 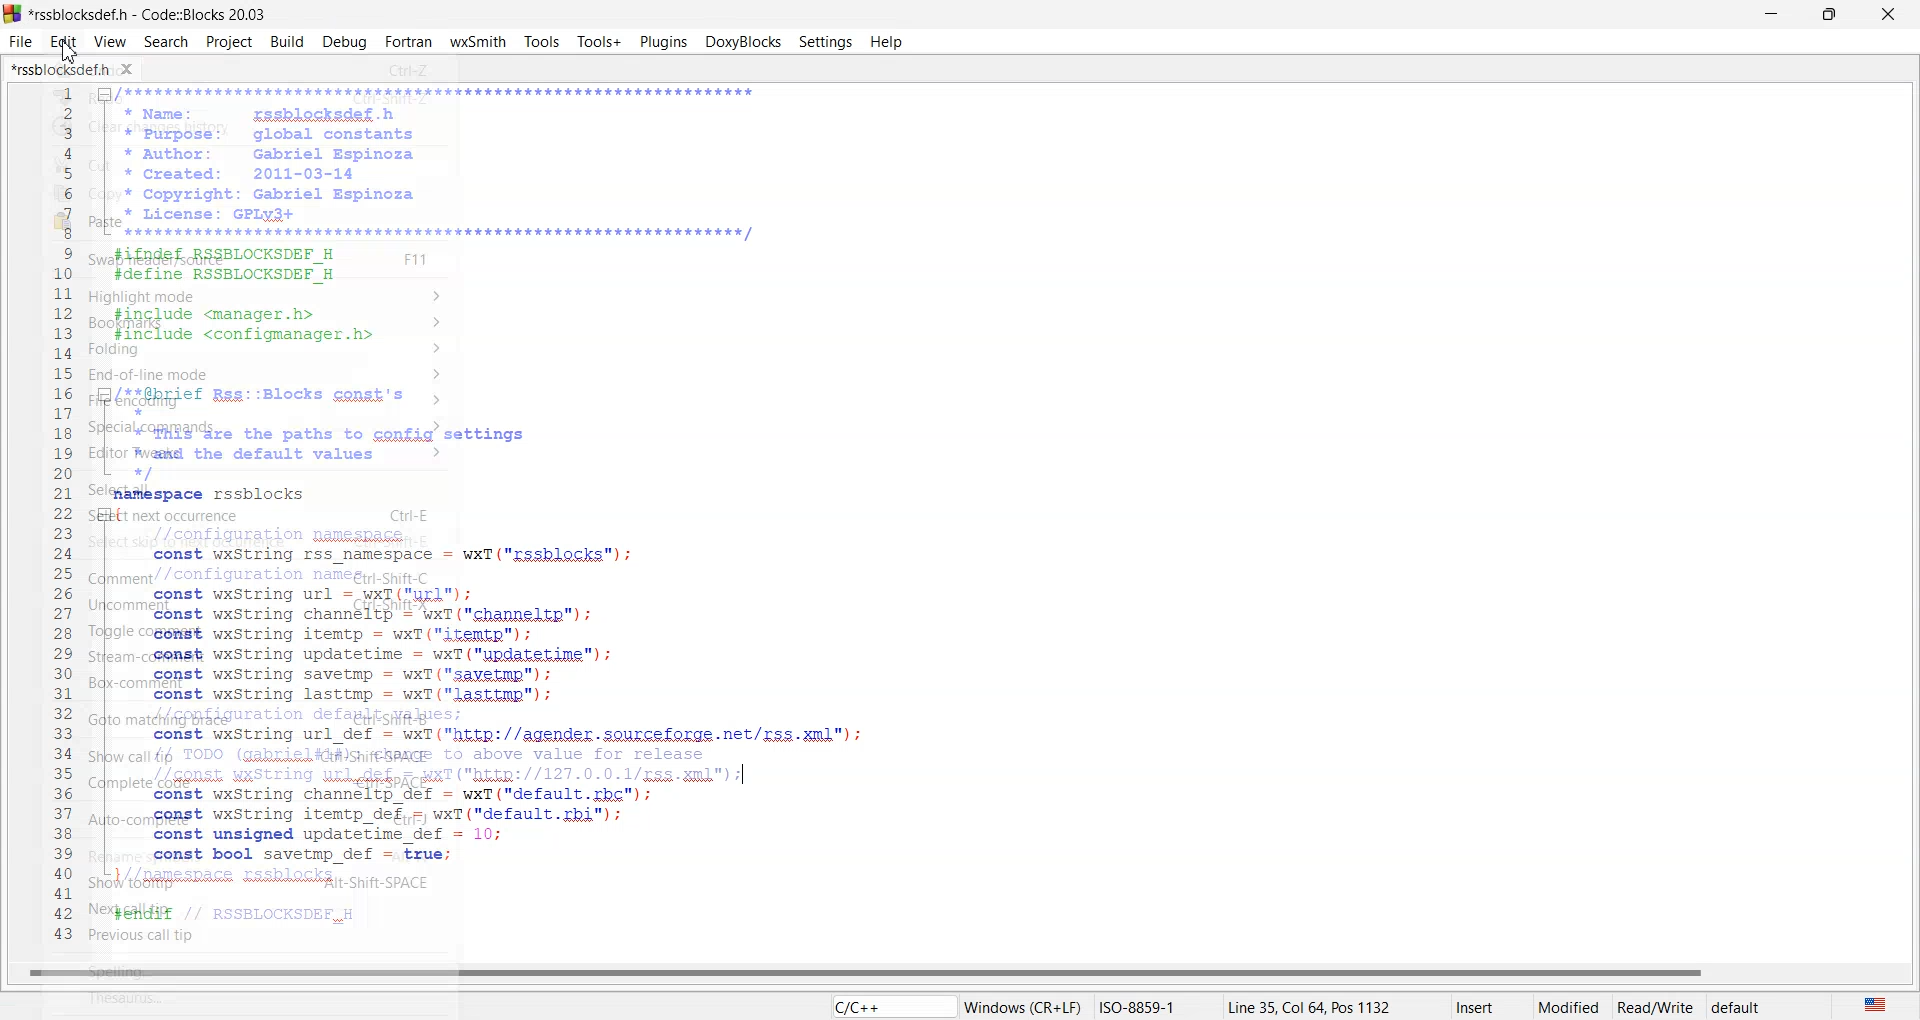 I want to click on Line number, so click(x=66, y=517).